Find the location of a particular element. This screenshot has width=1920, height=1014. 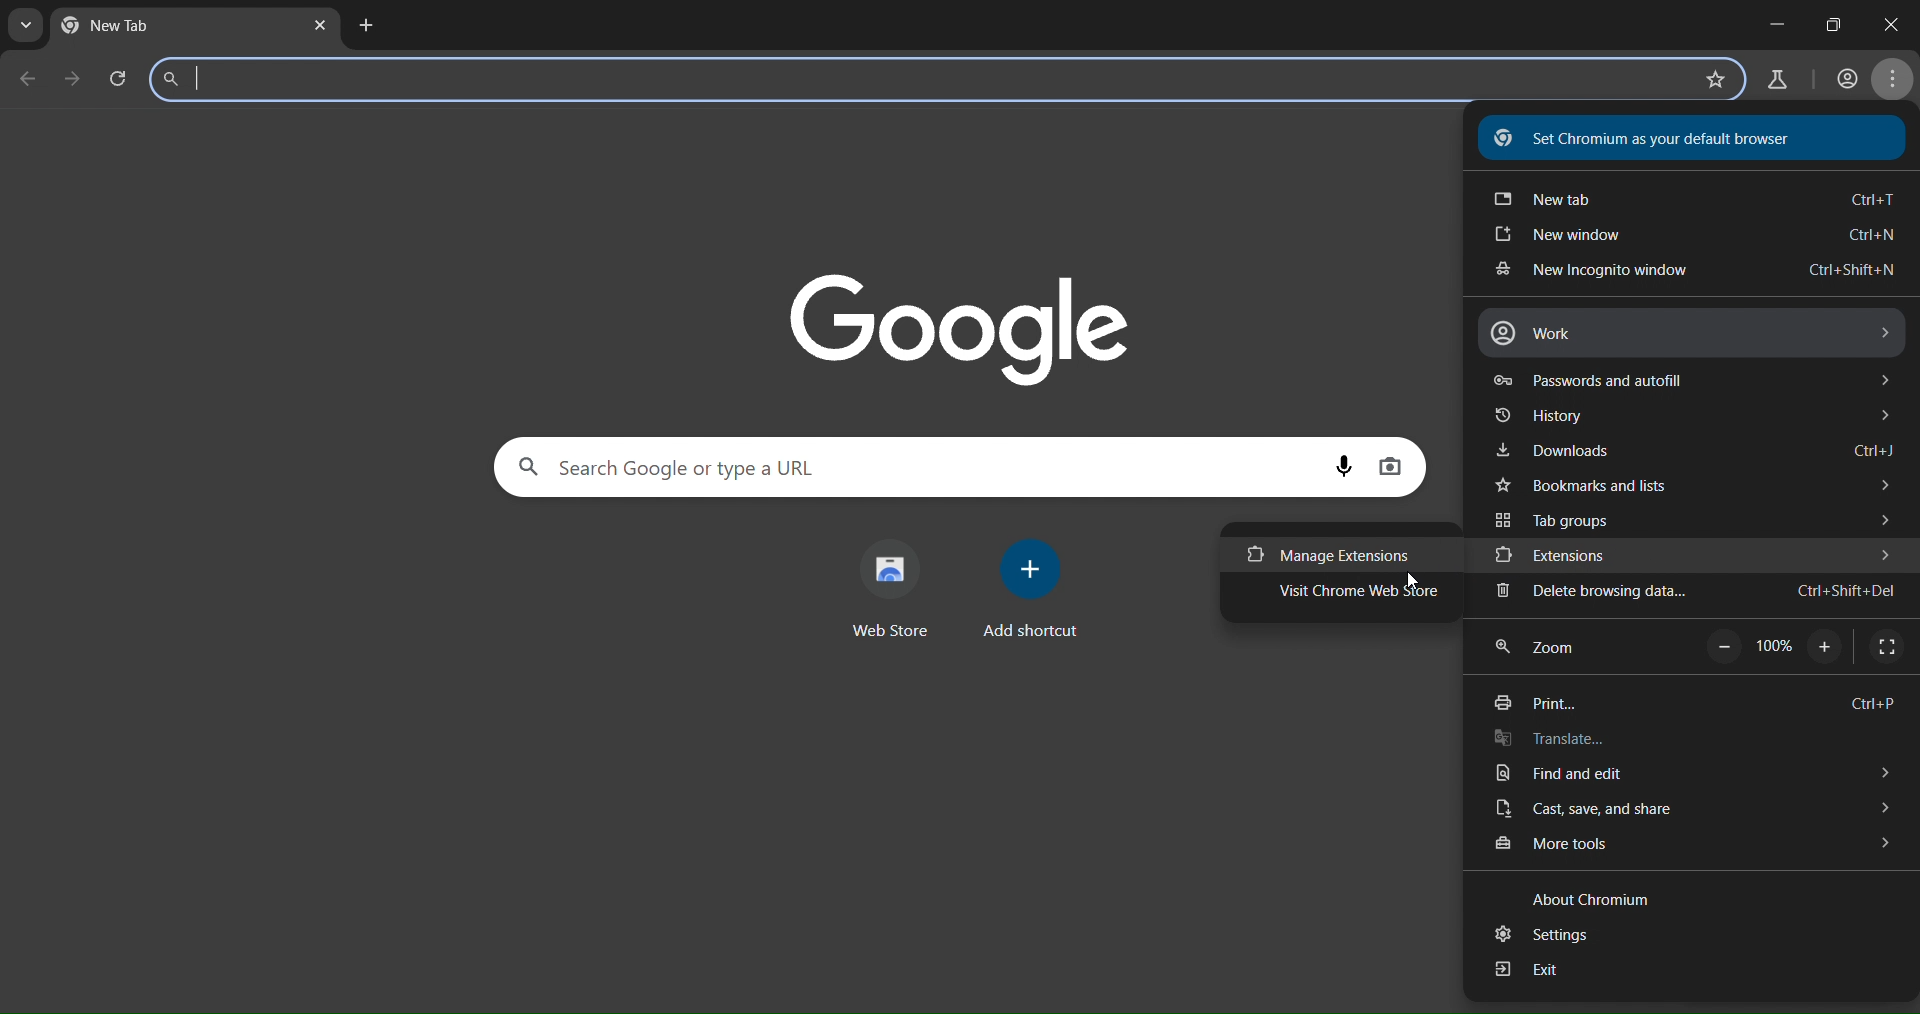

menu is located at coordinates (1895, 81).